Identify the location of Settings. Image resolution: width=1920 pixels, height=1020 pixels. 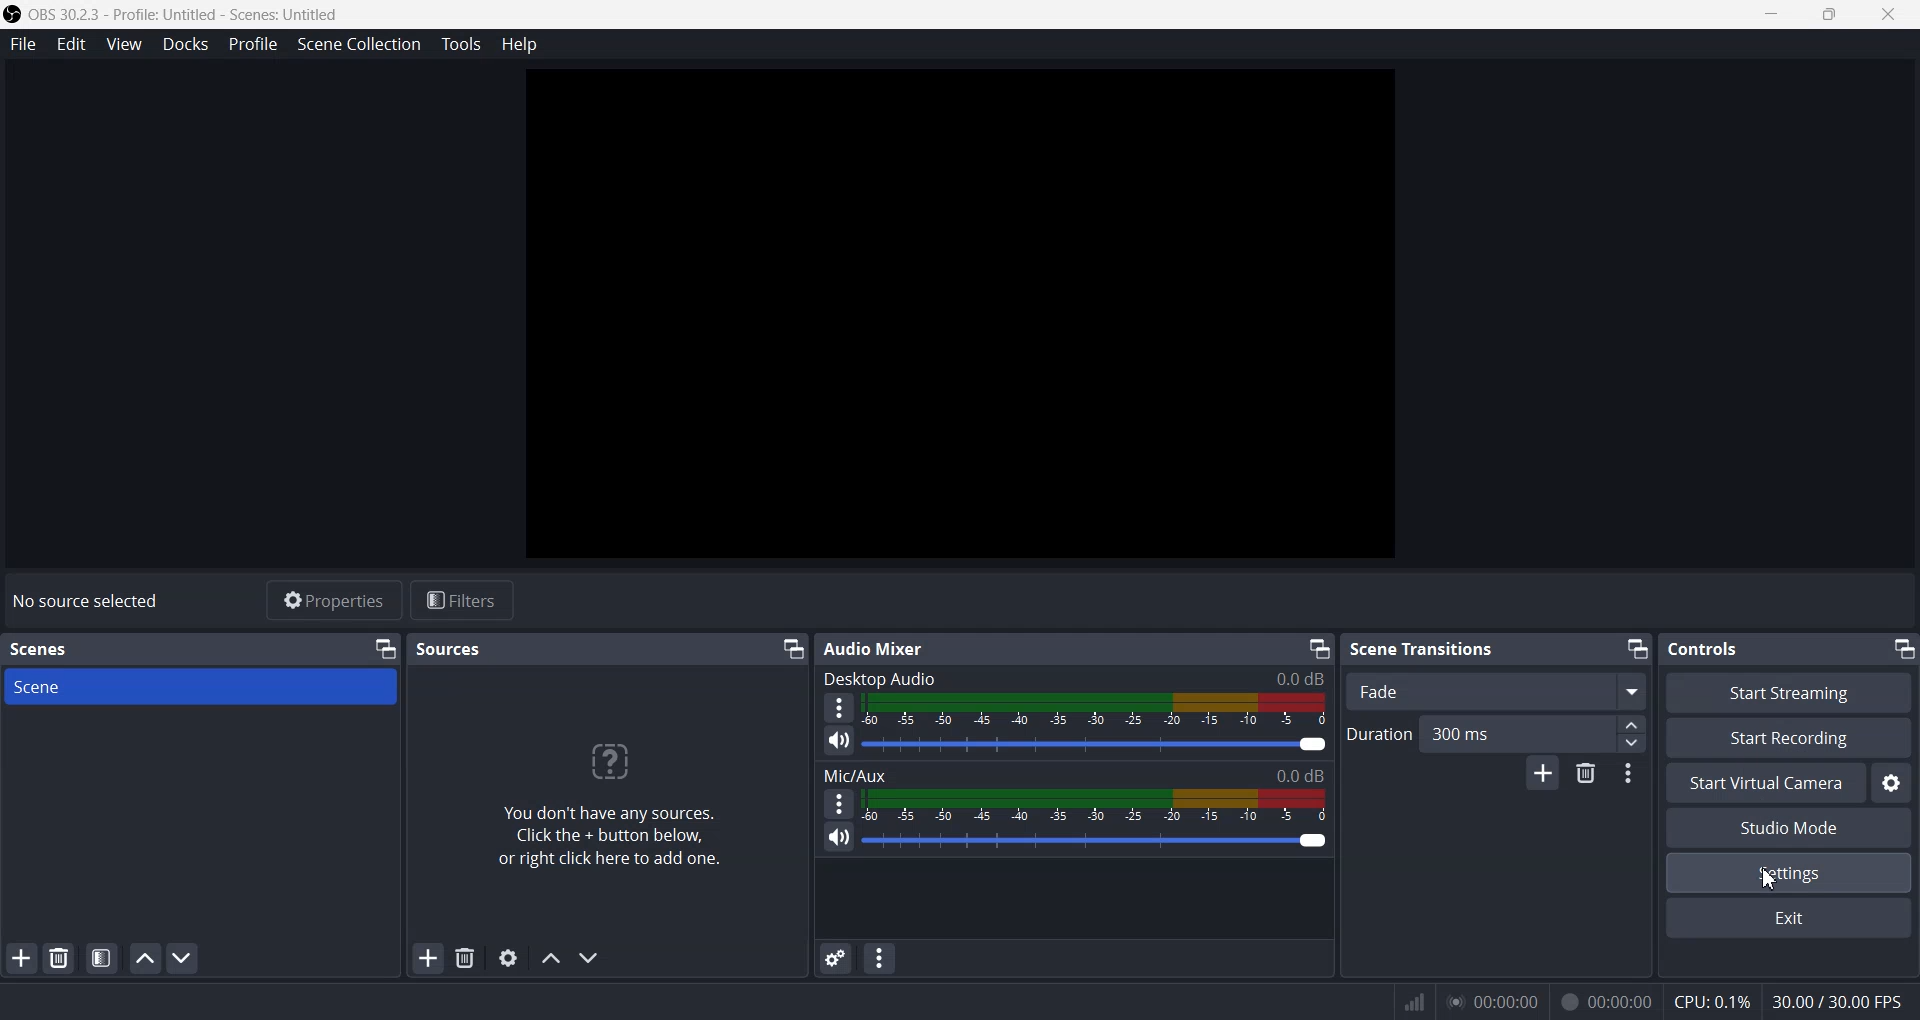
(1789, 873).